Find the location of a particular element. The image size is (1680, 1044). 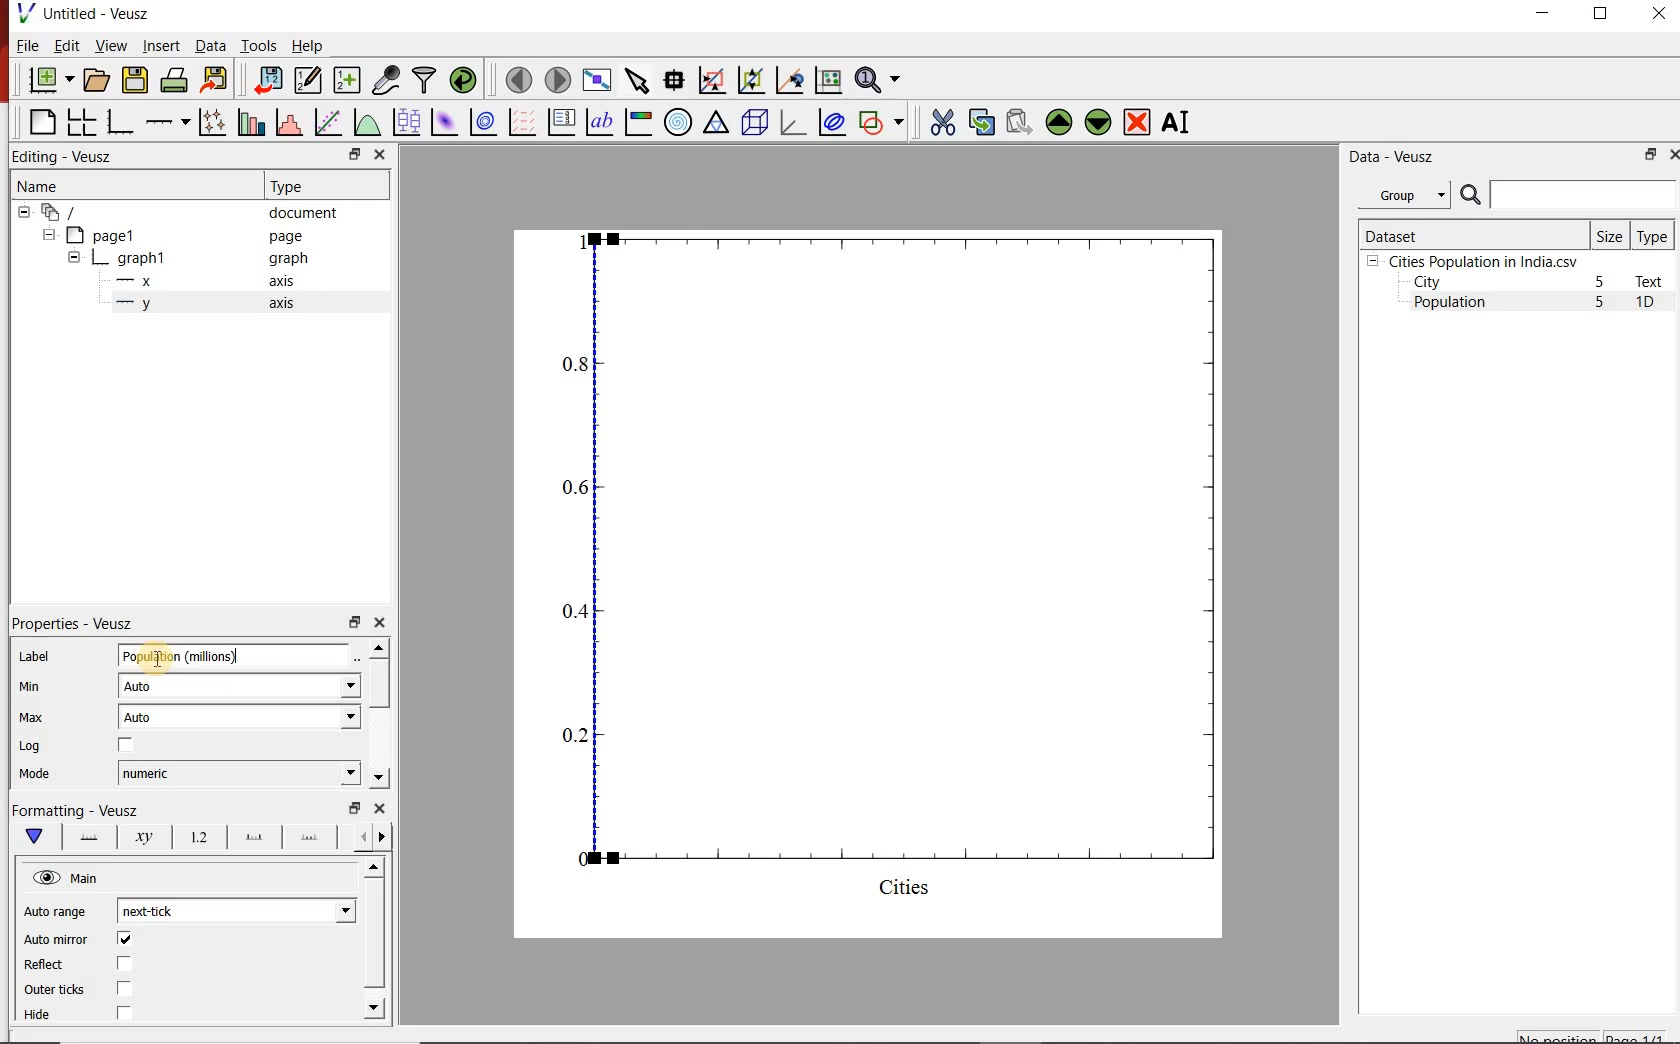

plot points with lines and errorbars is located at coordinates (209, 122).